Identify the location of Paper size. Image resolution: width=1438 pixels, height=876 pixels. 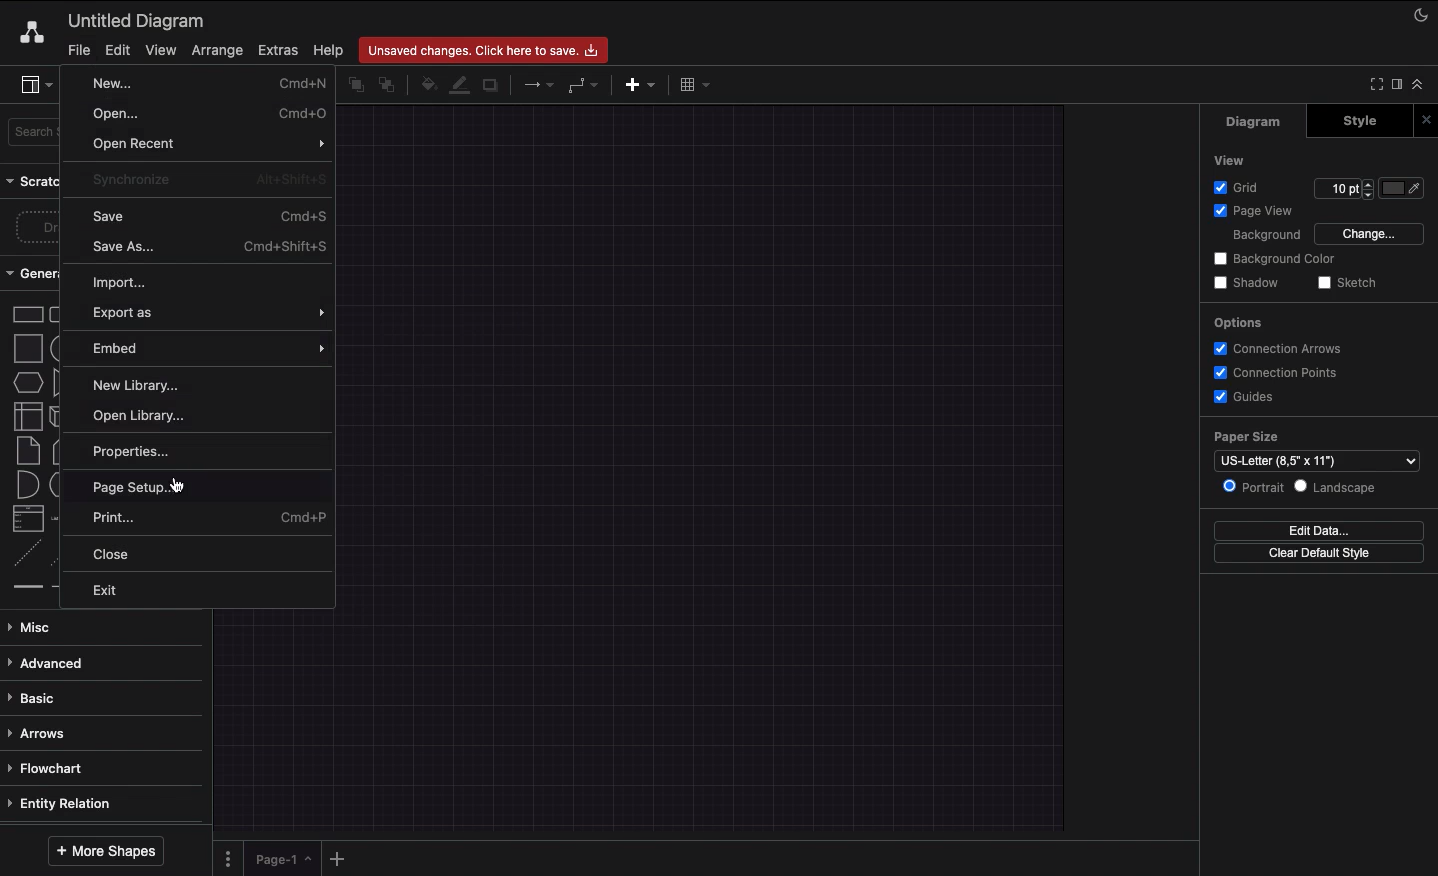
(1315, 437).